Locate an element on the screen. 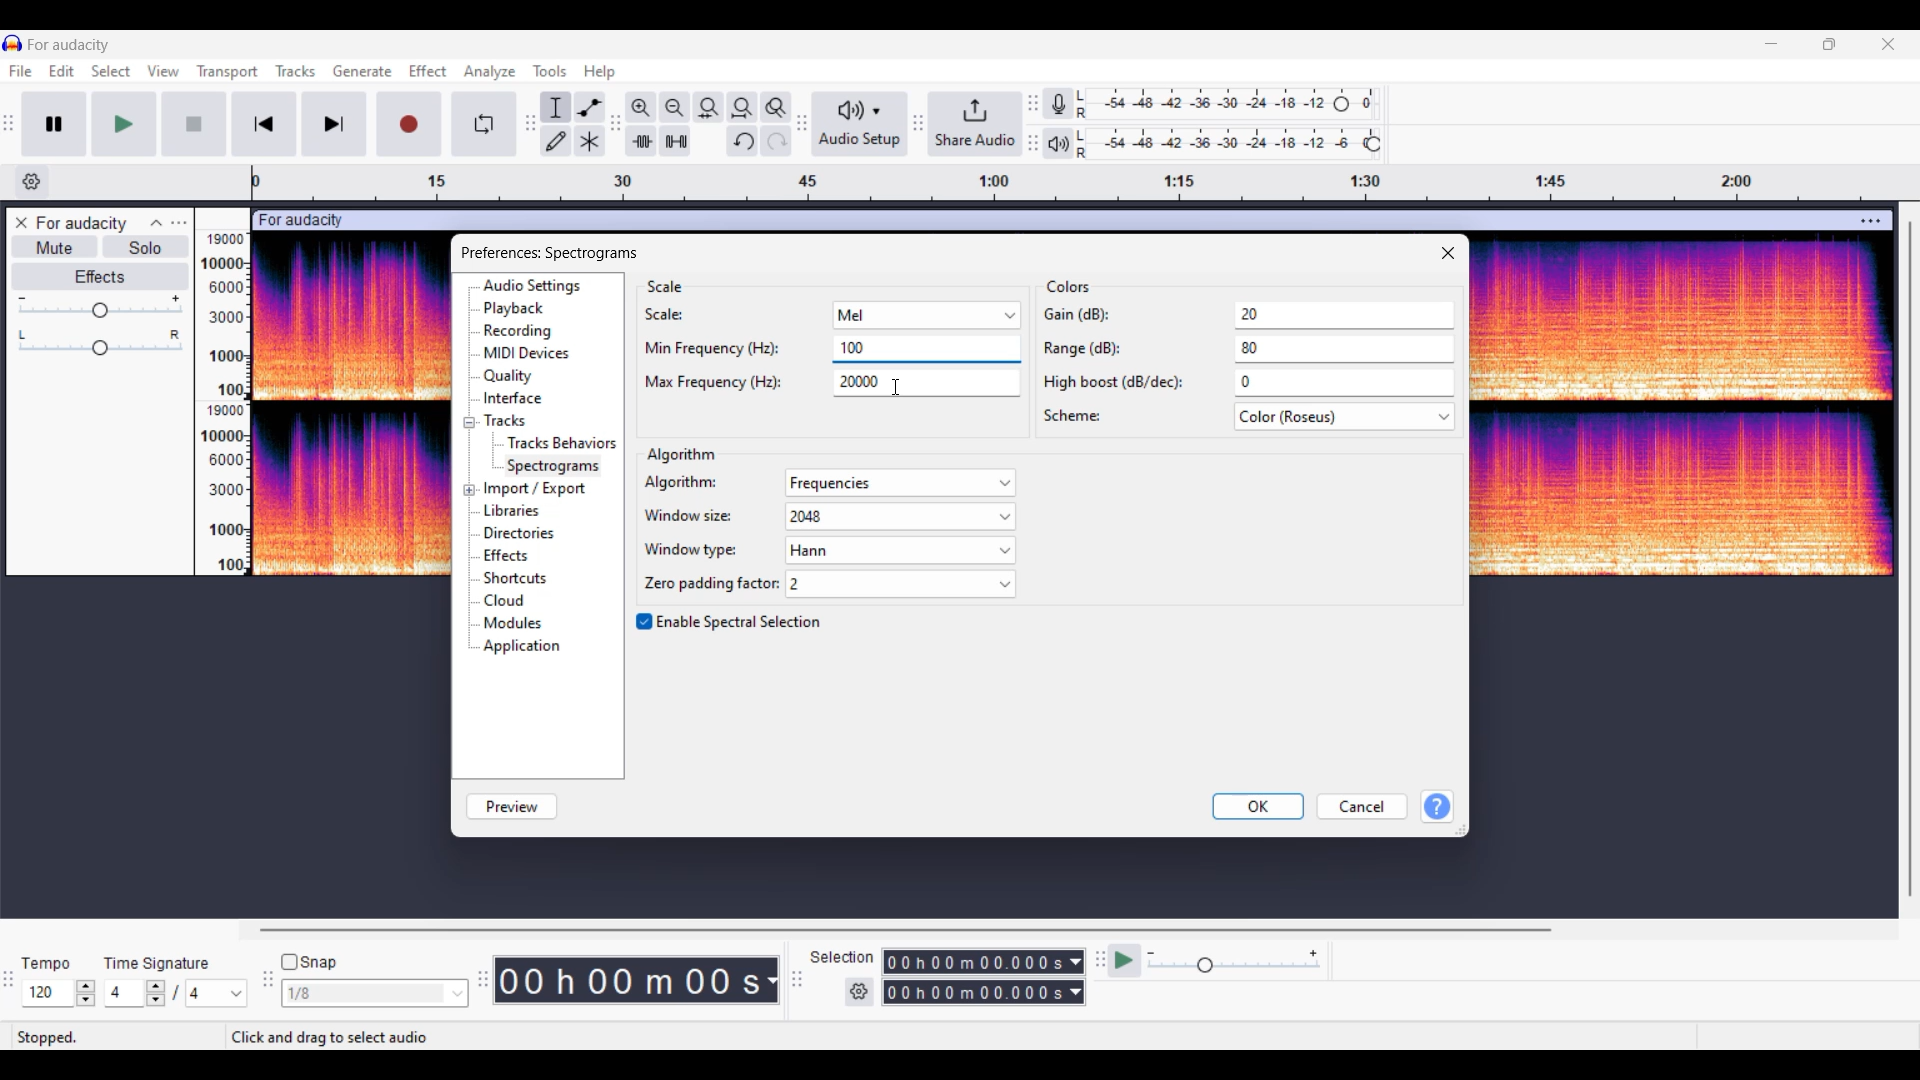 The width and height of the screenshot is (1920, 1080). Zoom out is located at coordinates (676, 108).